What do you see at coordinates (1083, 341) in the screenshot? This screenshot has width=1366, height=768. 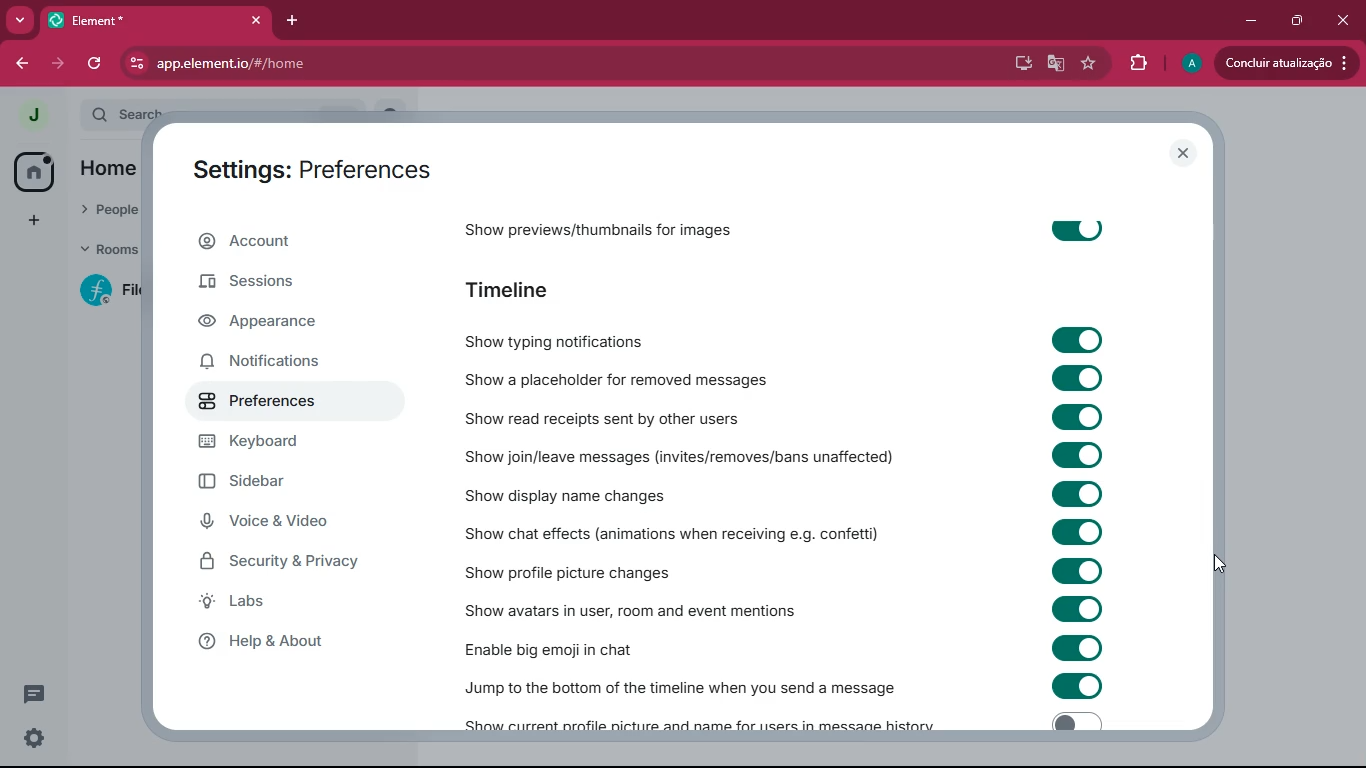 I see `toggle on ` at bounding box center [1083, 341].